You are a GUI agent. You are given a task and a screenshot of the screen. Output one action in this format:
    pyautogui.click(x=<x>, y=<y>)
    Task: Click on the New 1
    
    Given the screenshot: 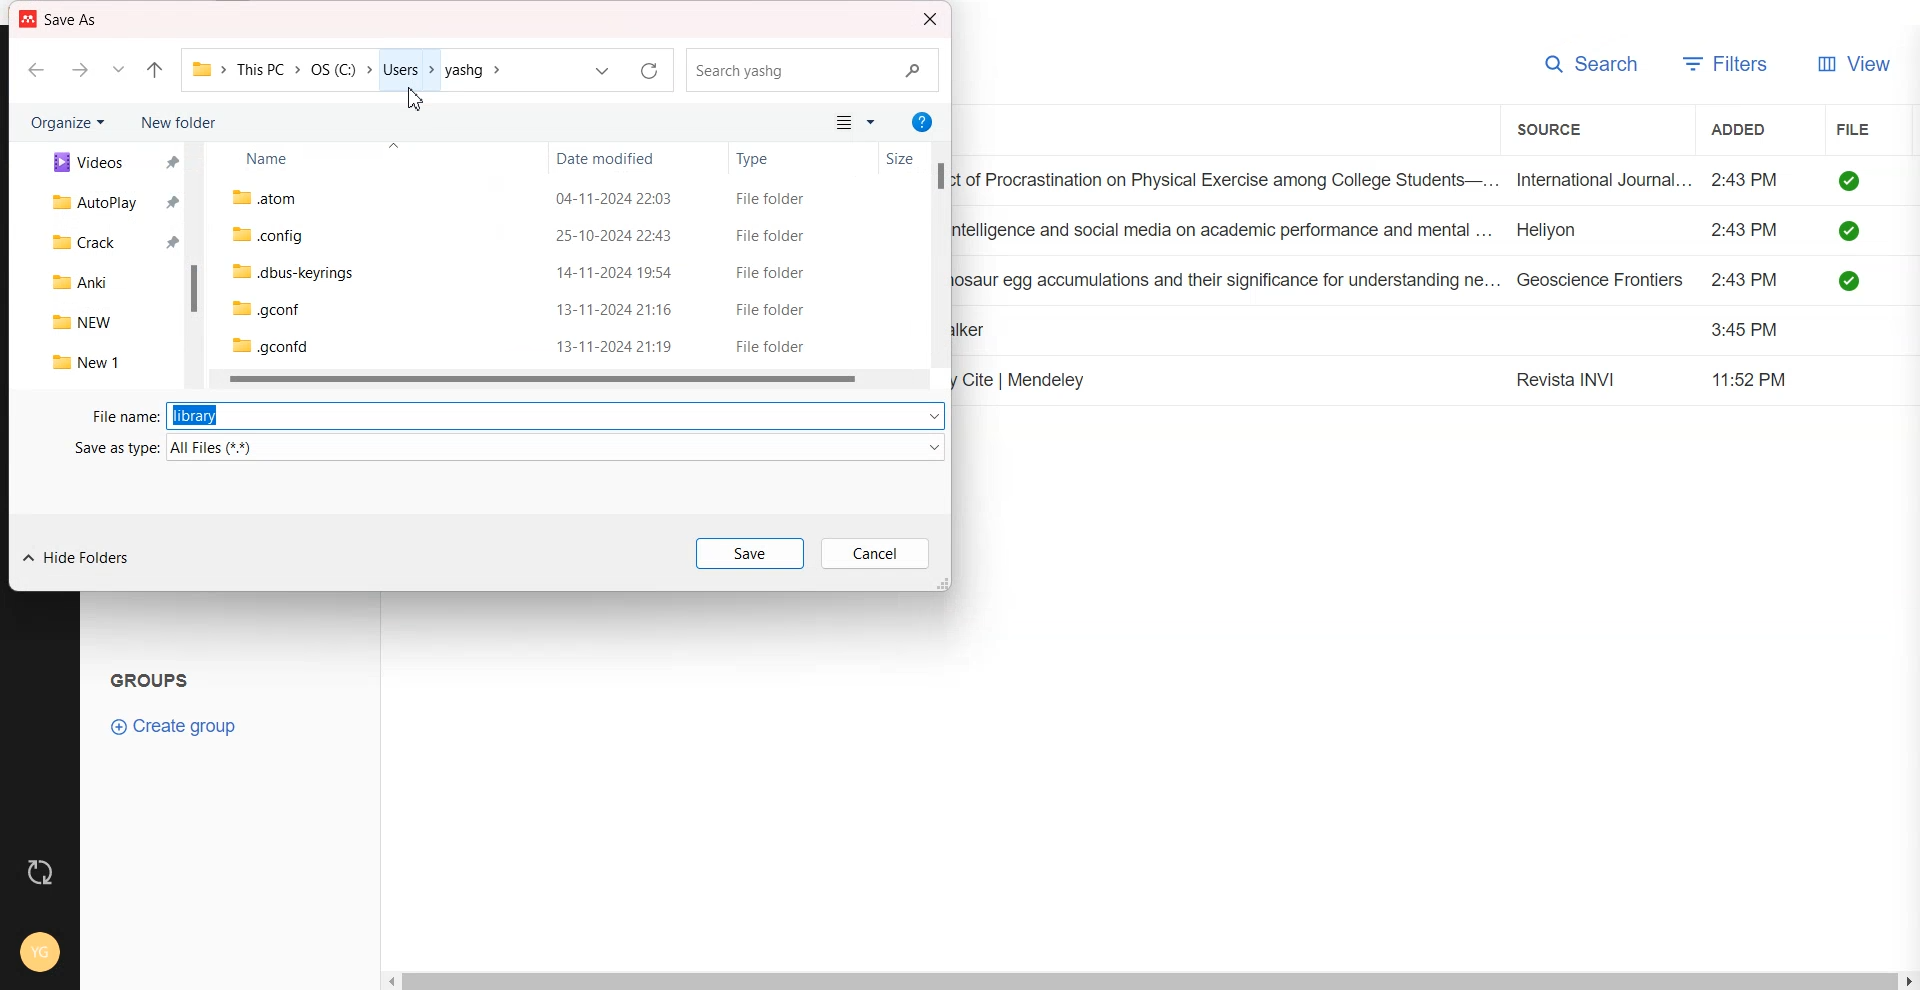 What is the action you would take?
    pyautogui.click(x=111, y=361)
    